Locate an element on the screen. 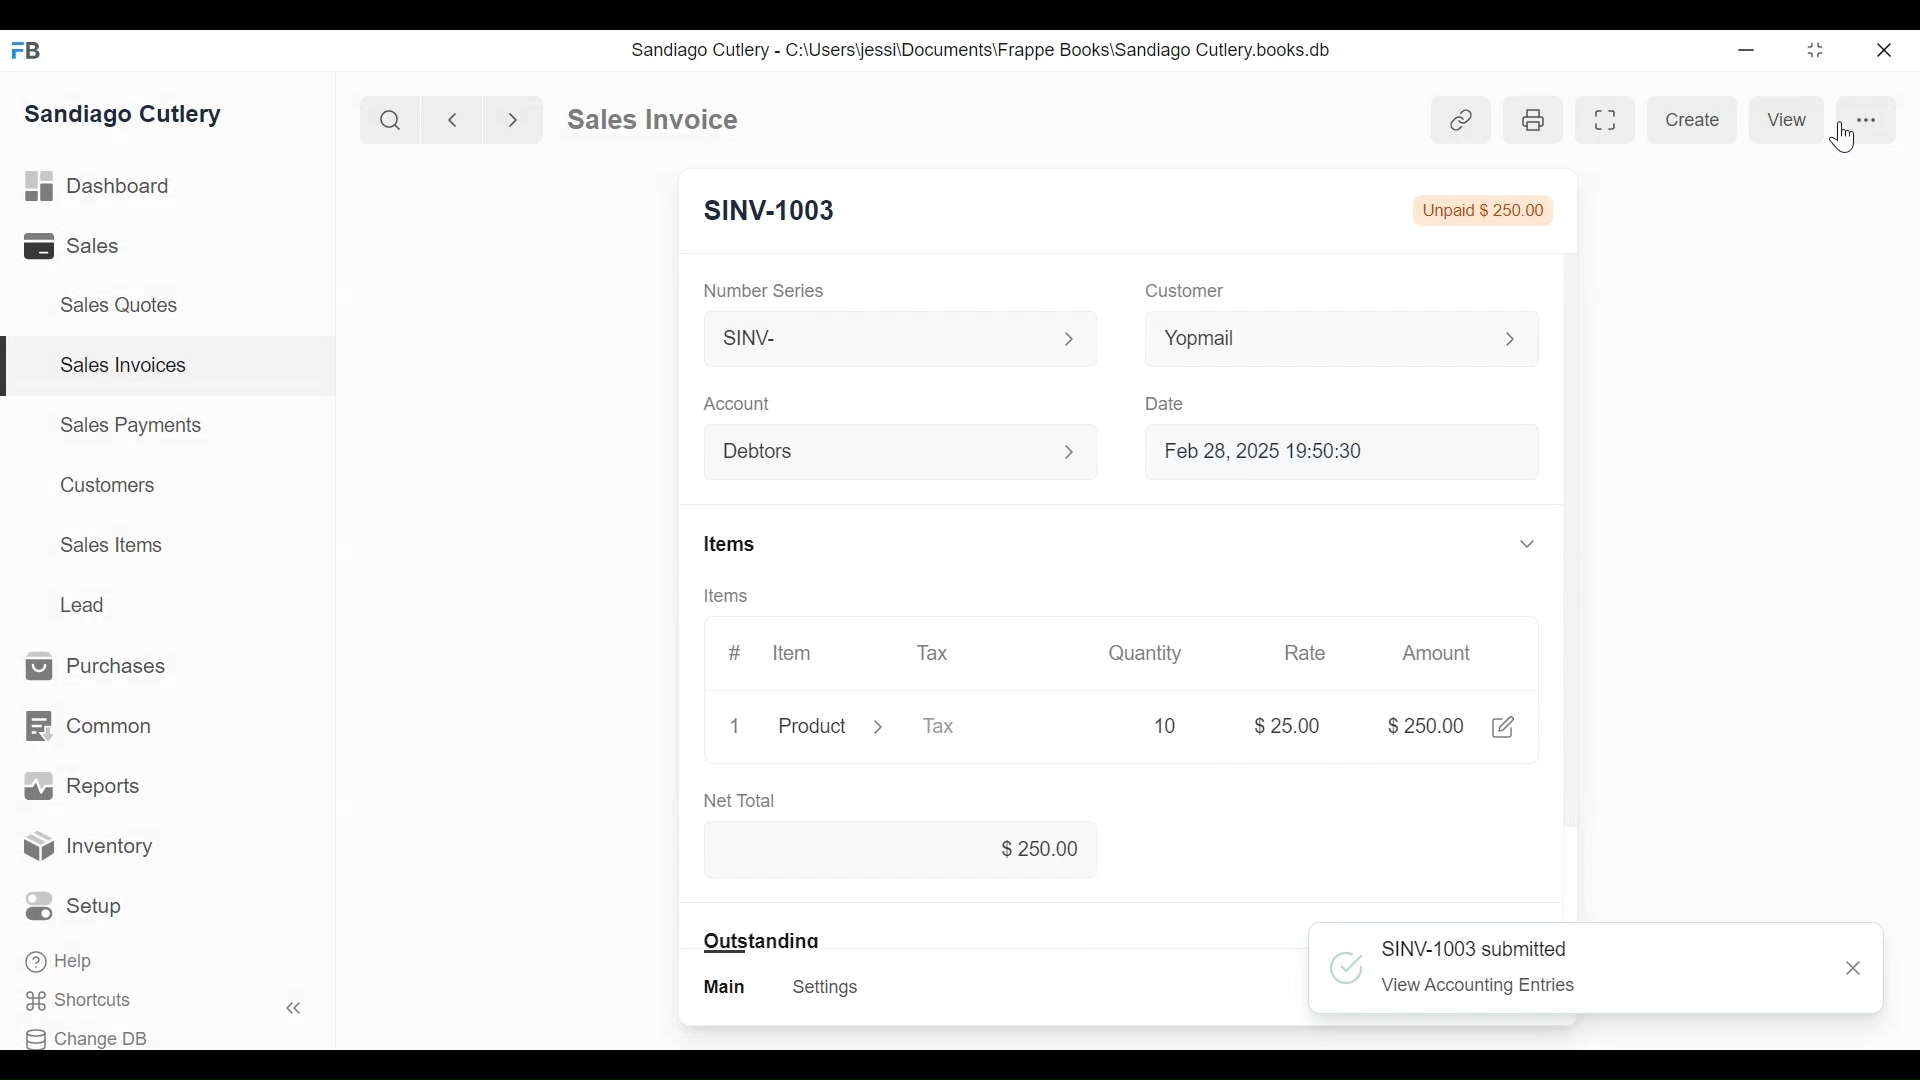  SINV-1003 is located at coordinates (771, 211).